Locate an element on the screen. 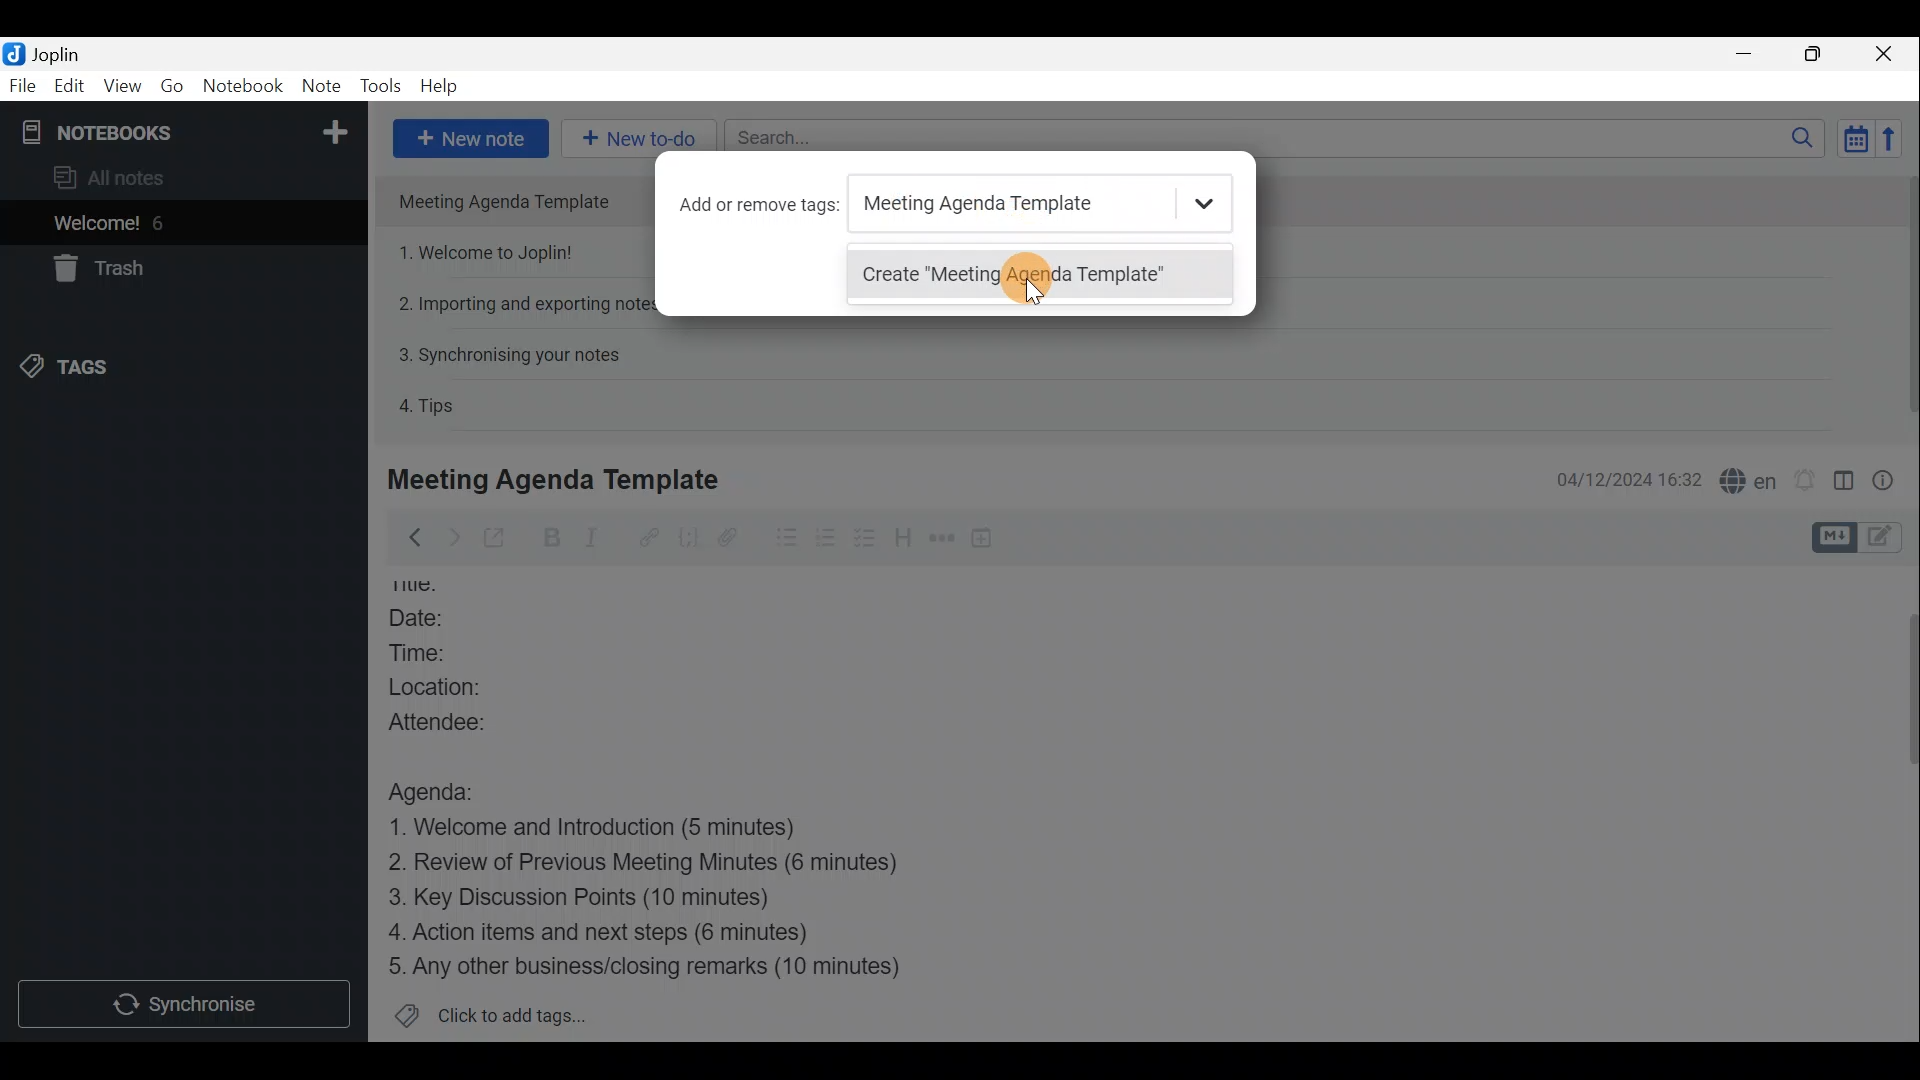 The height and width of the screenshot is (1080, 1920). 4. Action items and next steps (6 minutes) is located at coordinates (632, 931).